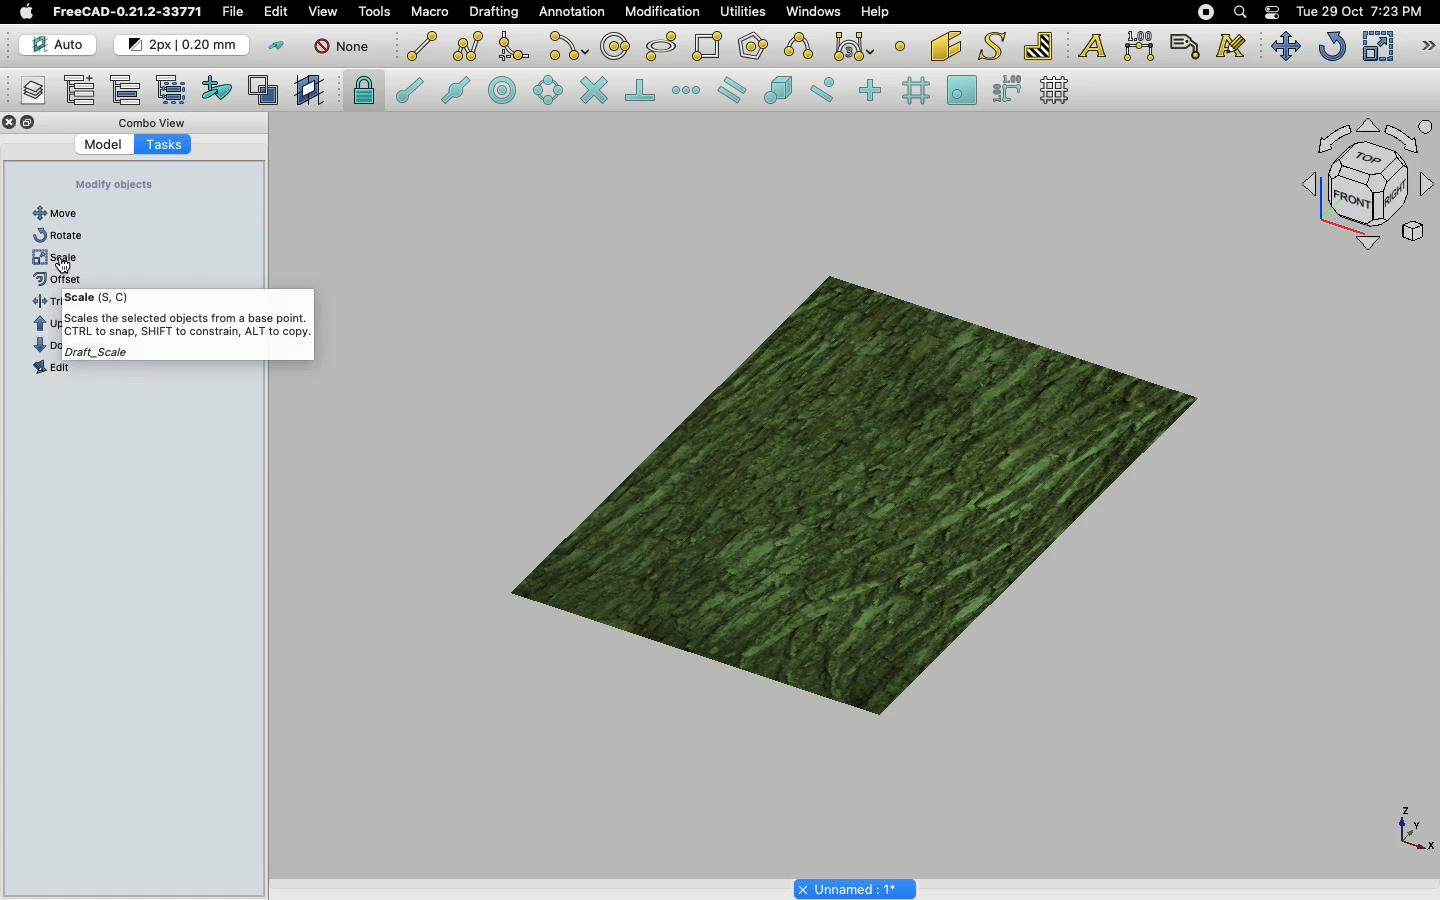  I want to click on Recording, so click(1205, 11).